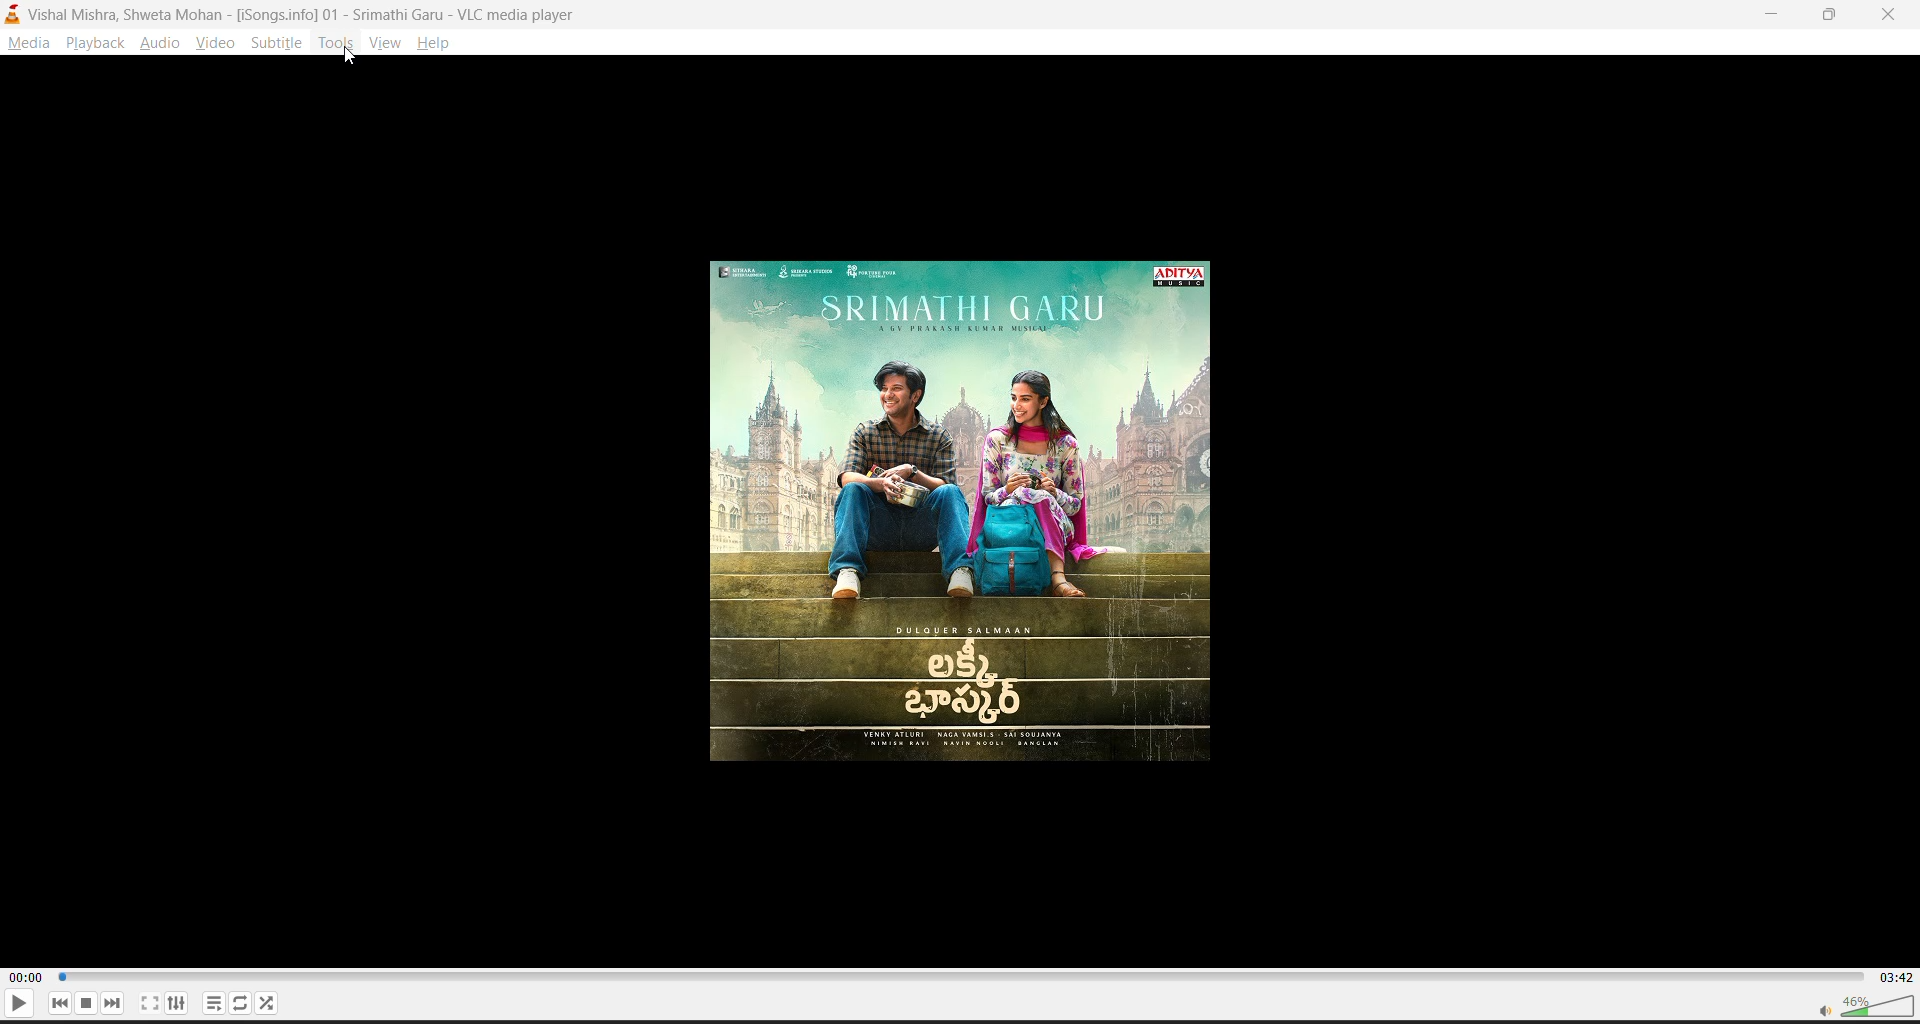  I want to click on view, so click(388, 47).